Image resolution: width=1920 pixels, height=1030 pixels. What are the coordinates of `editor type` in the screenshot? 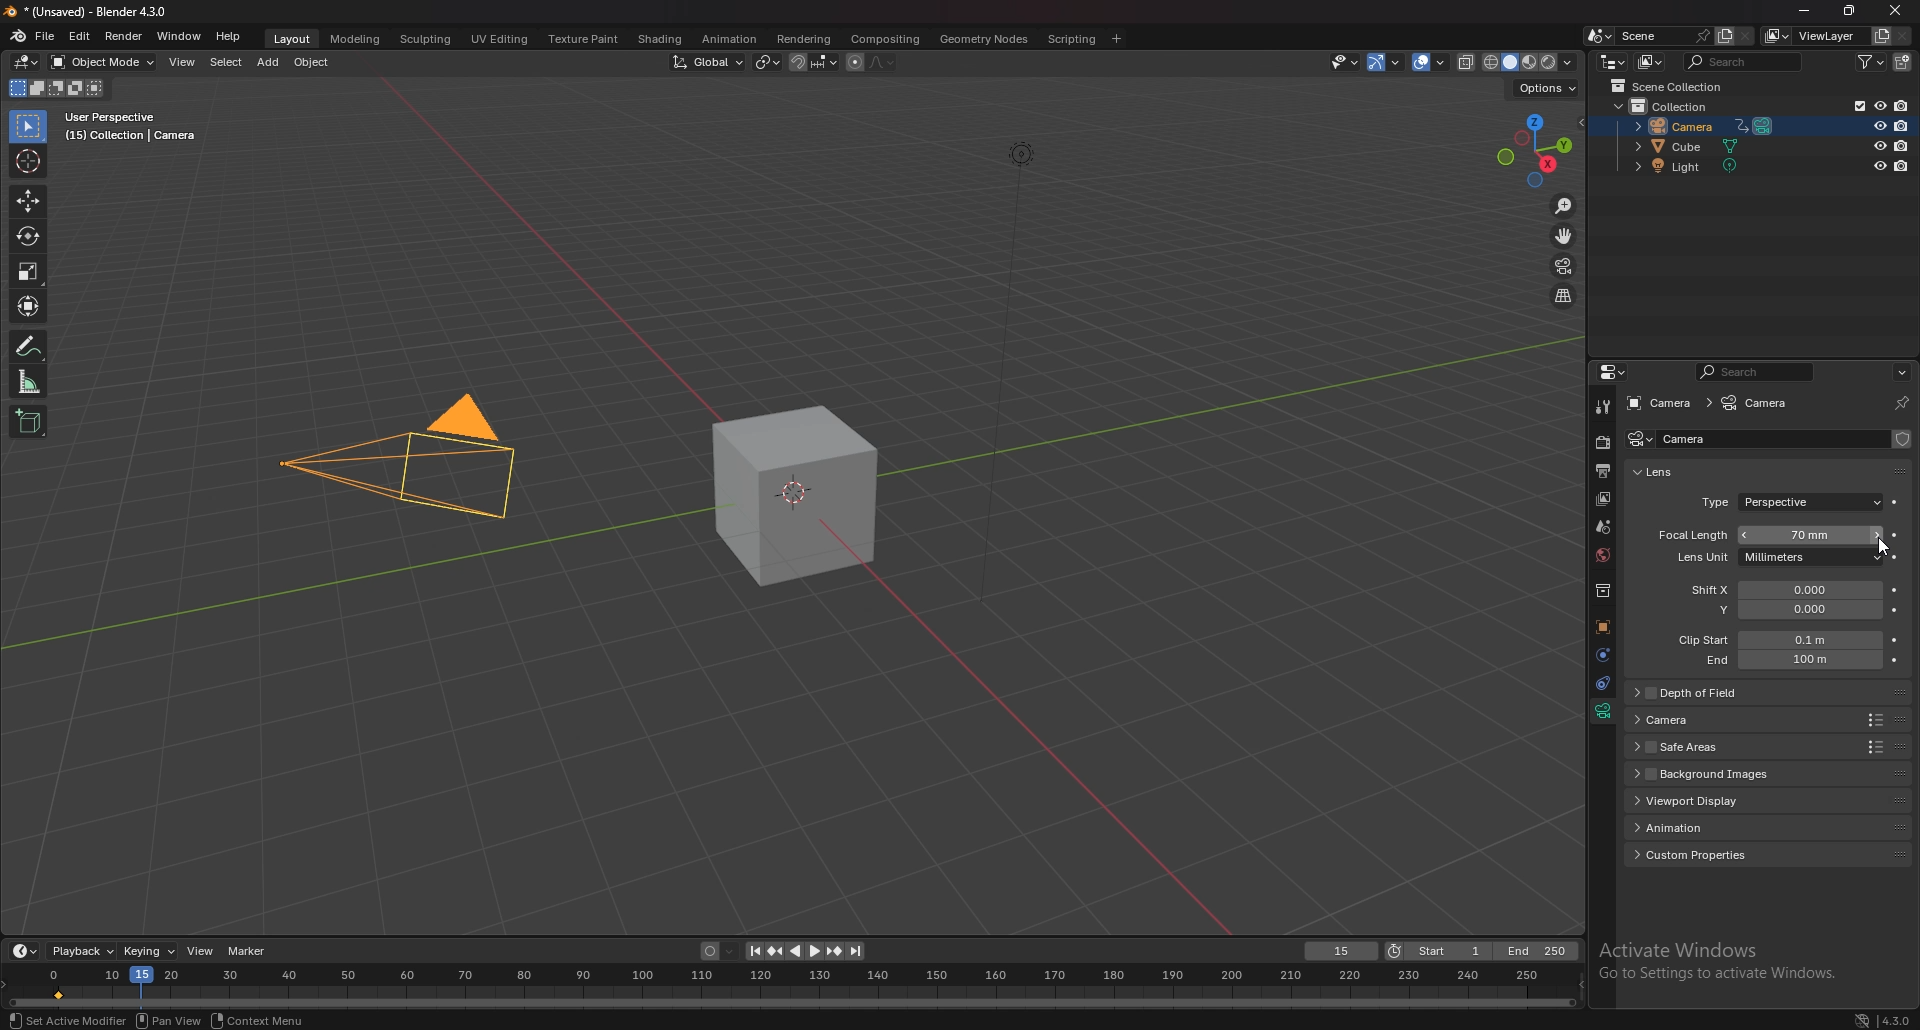 It's located at (26, 950).